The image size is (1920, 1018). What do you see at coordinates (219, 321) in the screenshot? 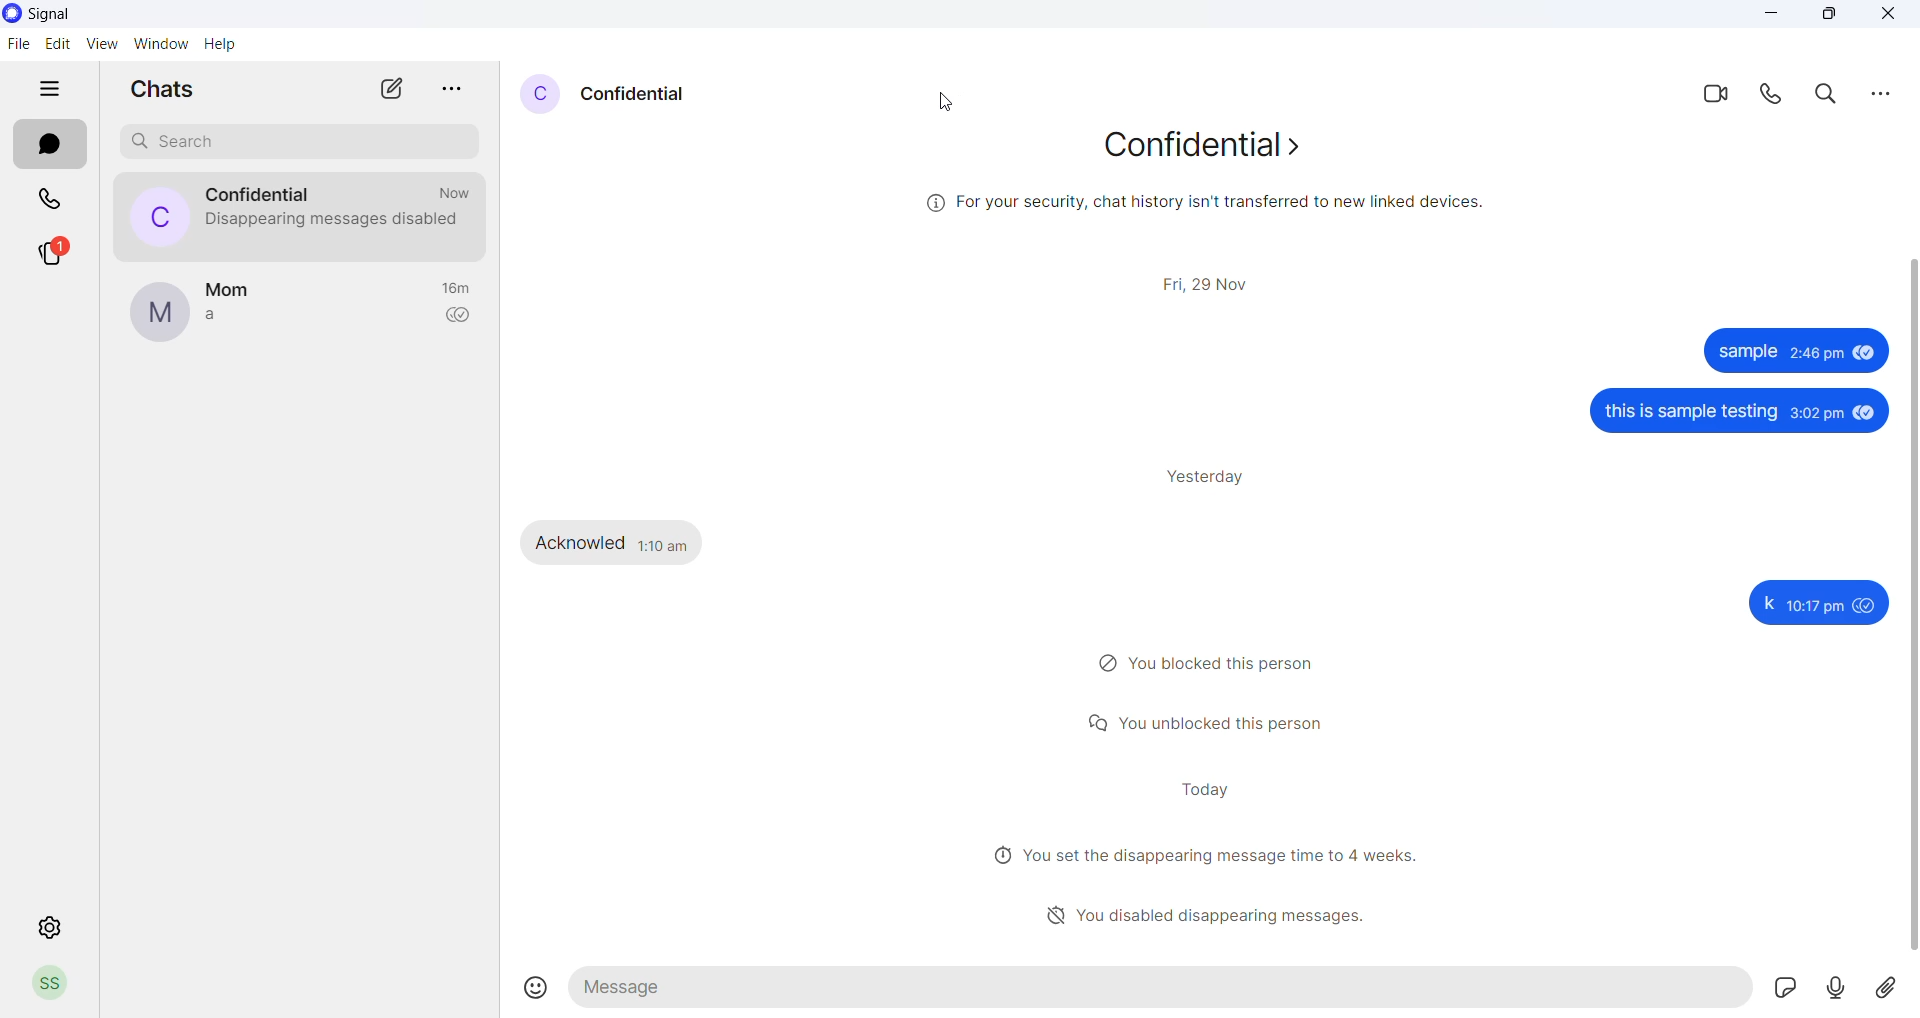
I see `last message` at bounding box center [219, 321].